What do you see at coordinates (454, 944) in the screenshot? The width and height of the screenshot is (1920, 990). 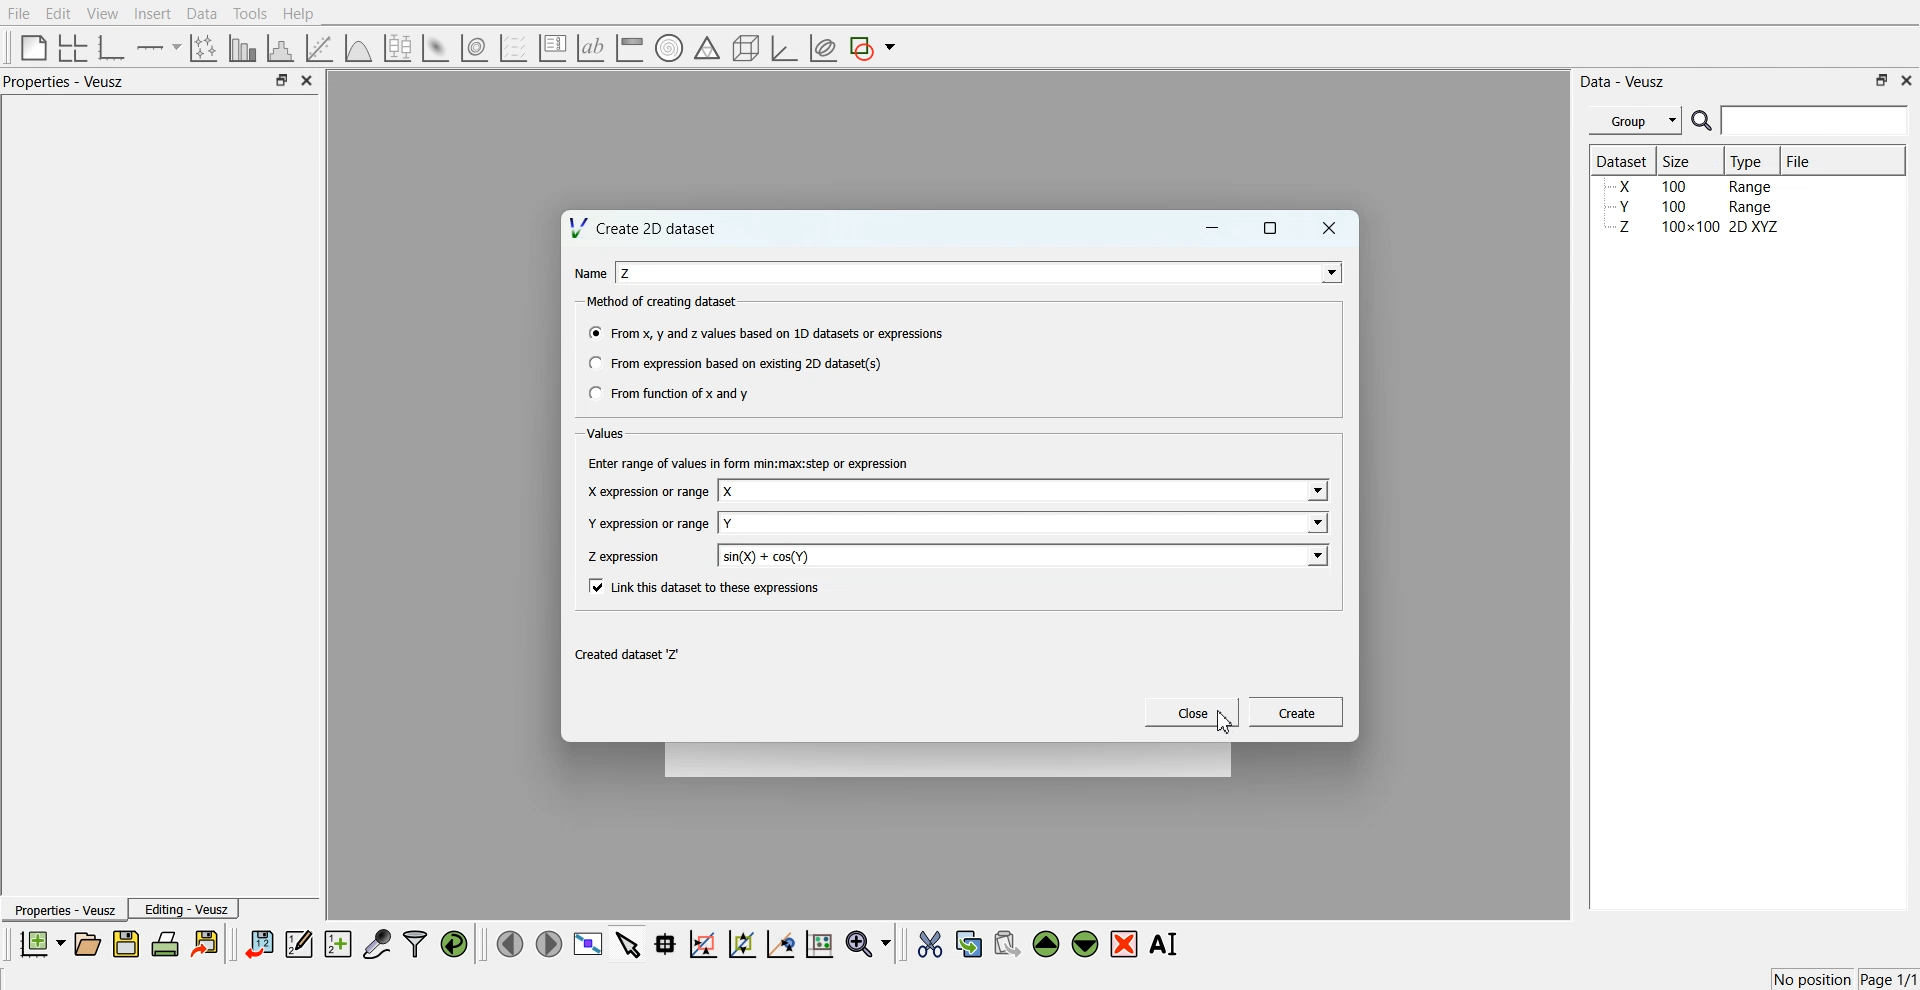 I see `Reload linked dataset` at bounding box center [454, 944].